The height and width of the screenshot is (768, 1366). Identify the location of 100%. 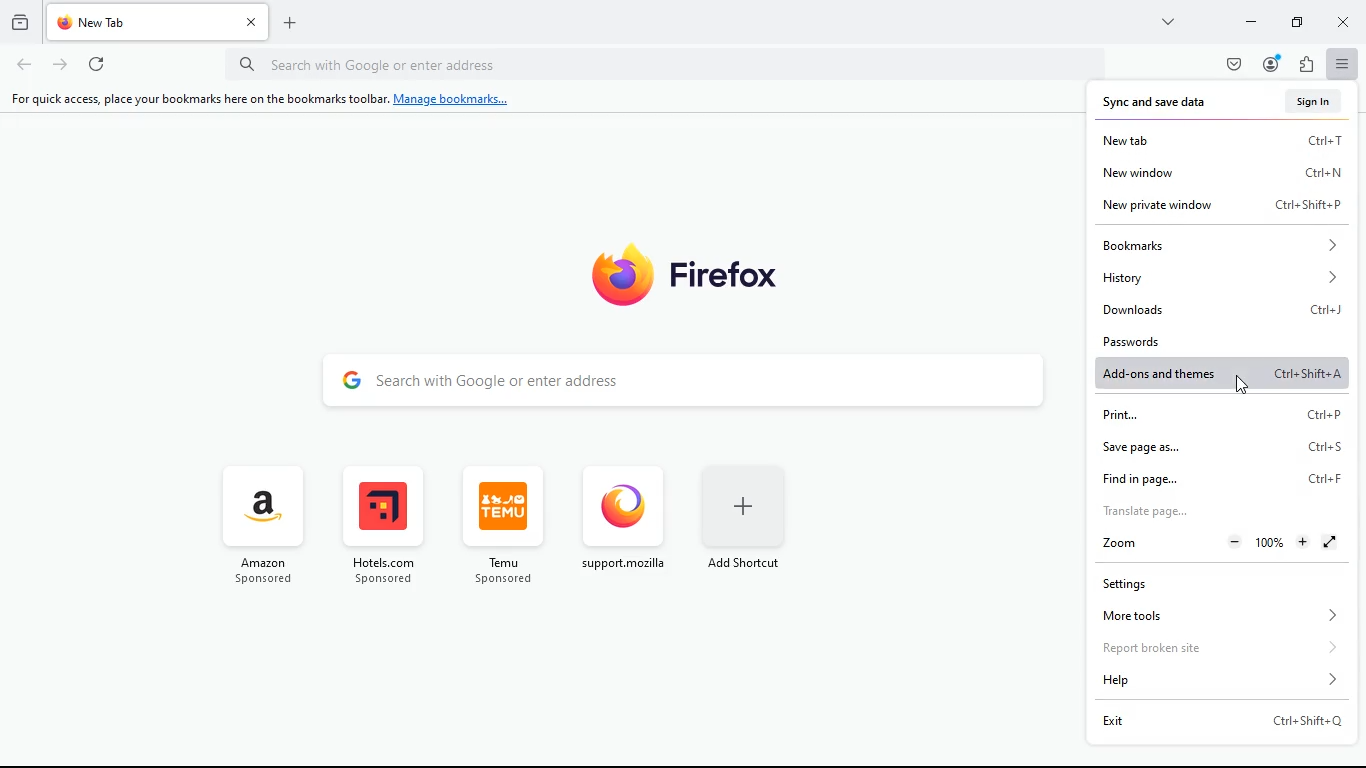
(1272, 543).